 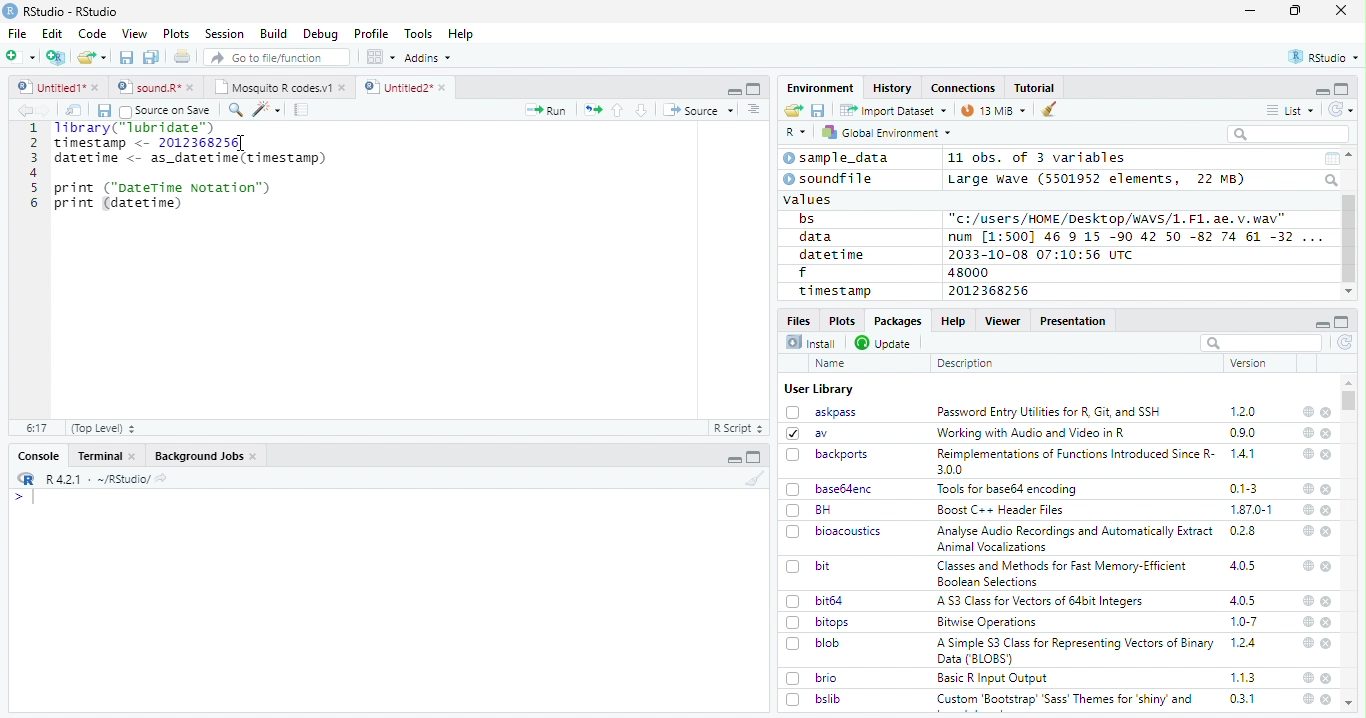 I want to click on 11 obs. of 3 variables, so click(x=1038, y=159).